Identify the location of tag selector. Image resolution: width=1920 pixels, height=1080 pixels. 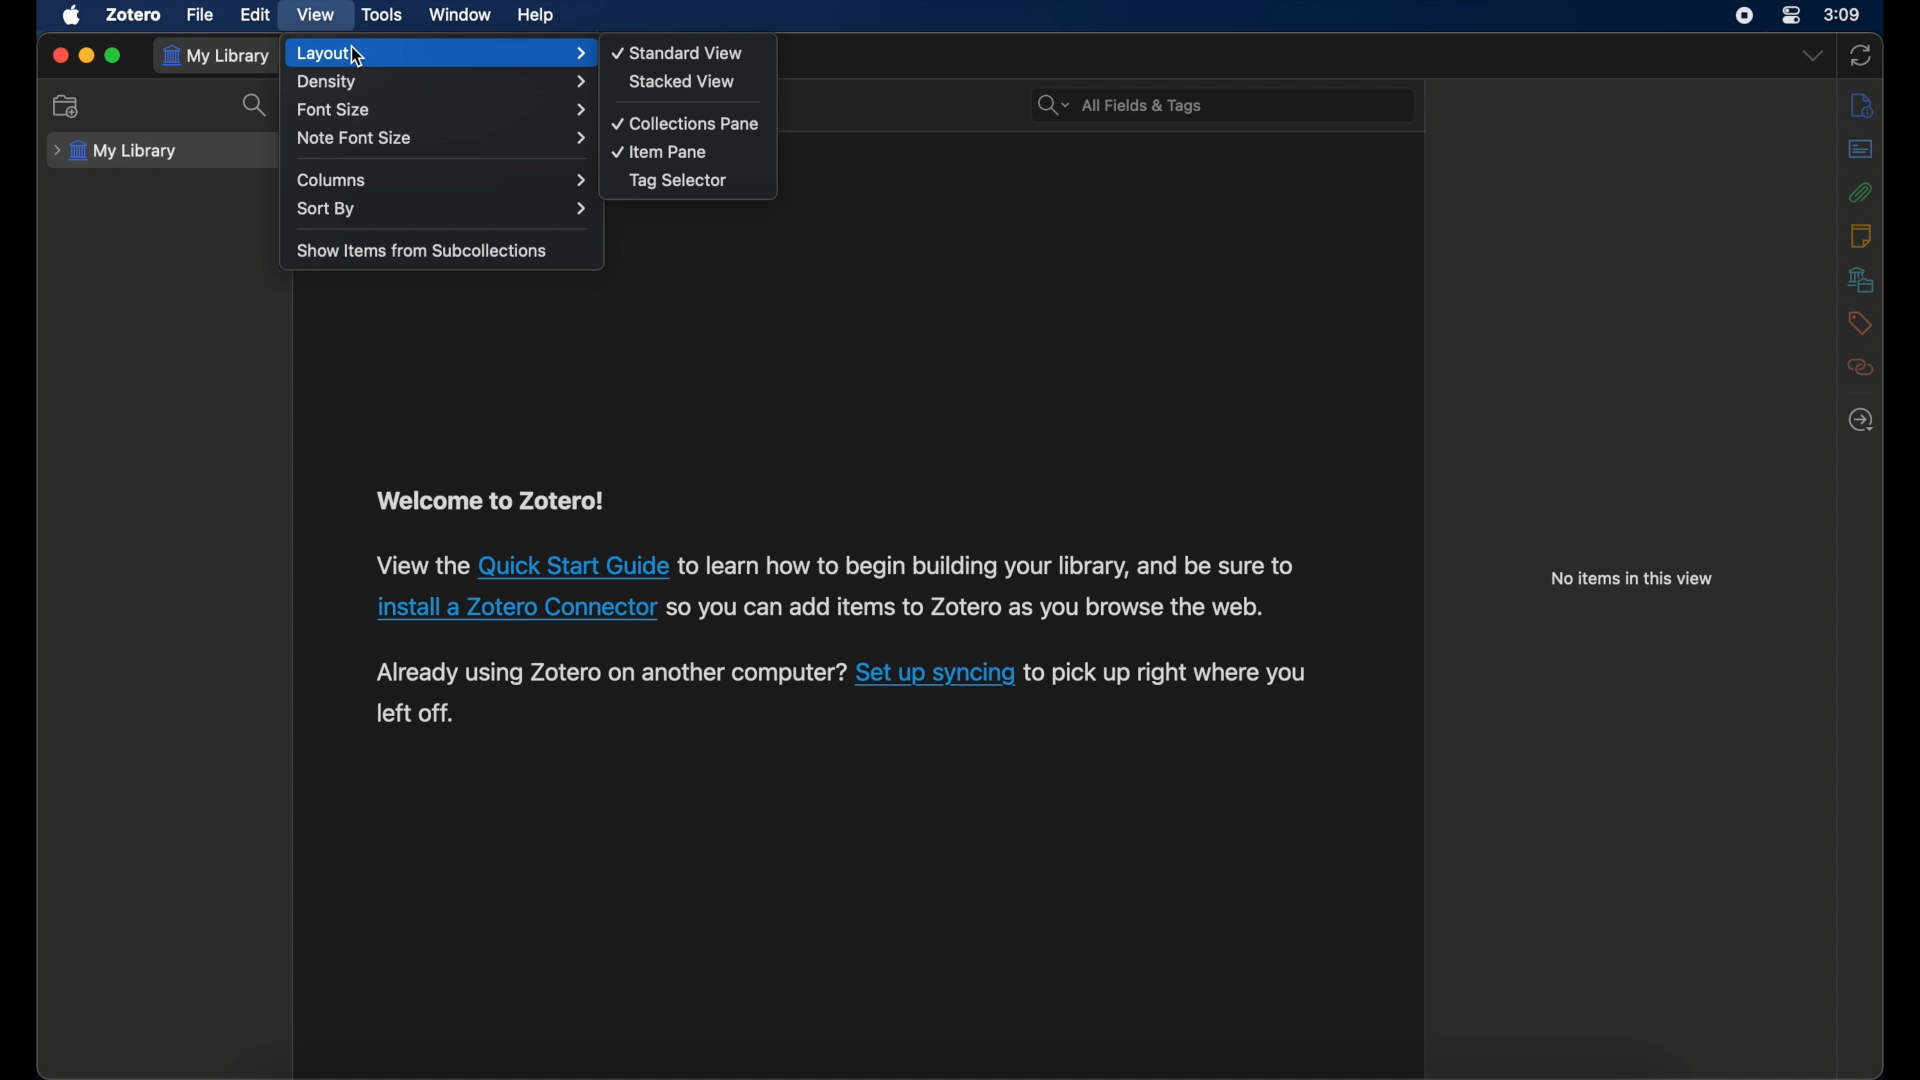
(678, 180).